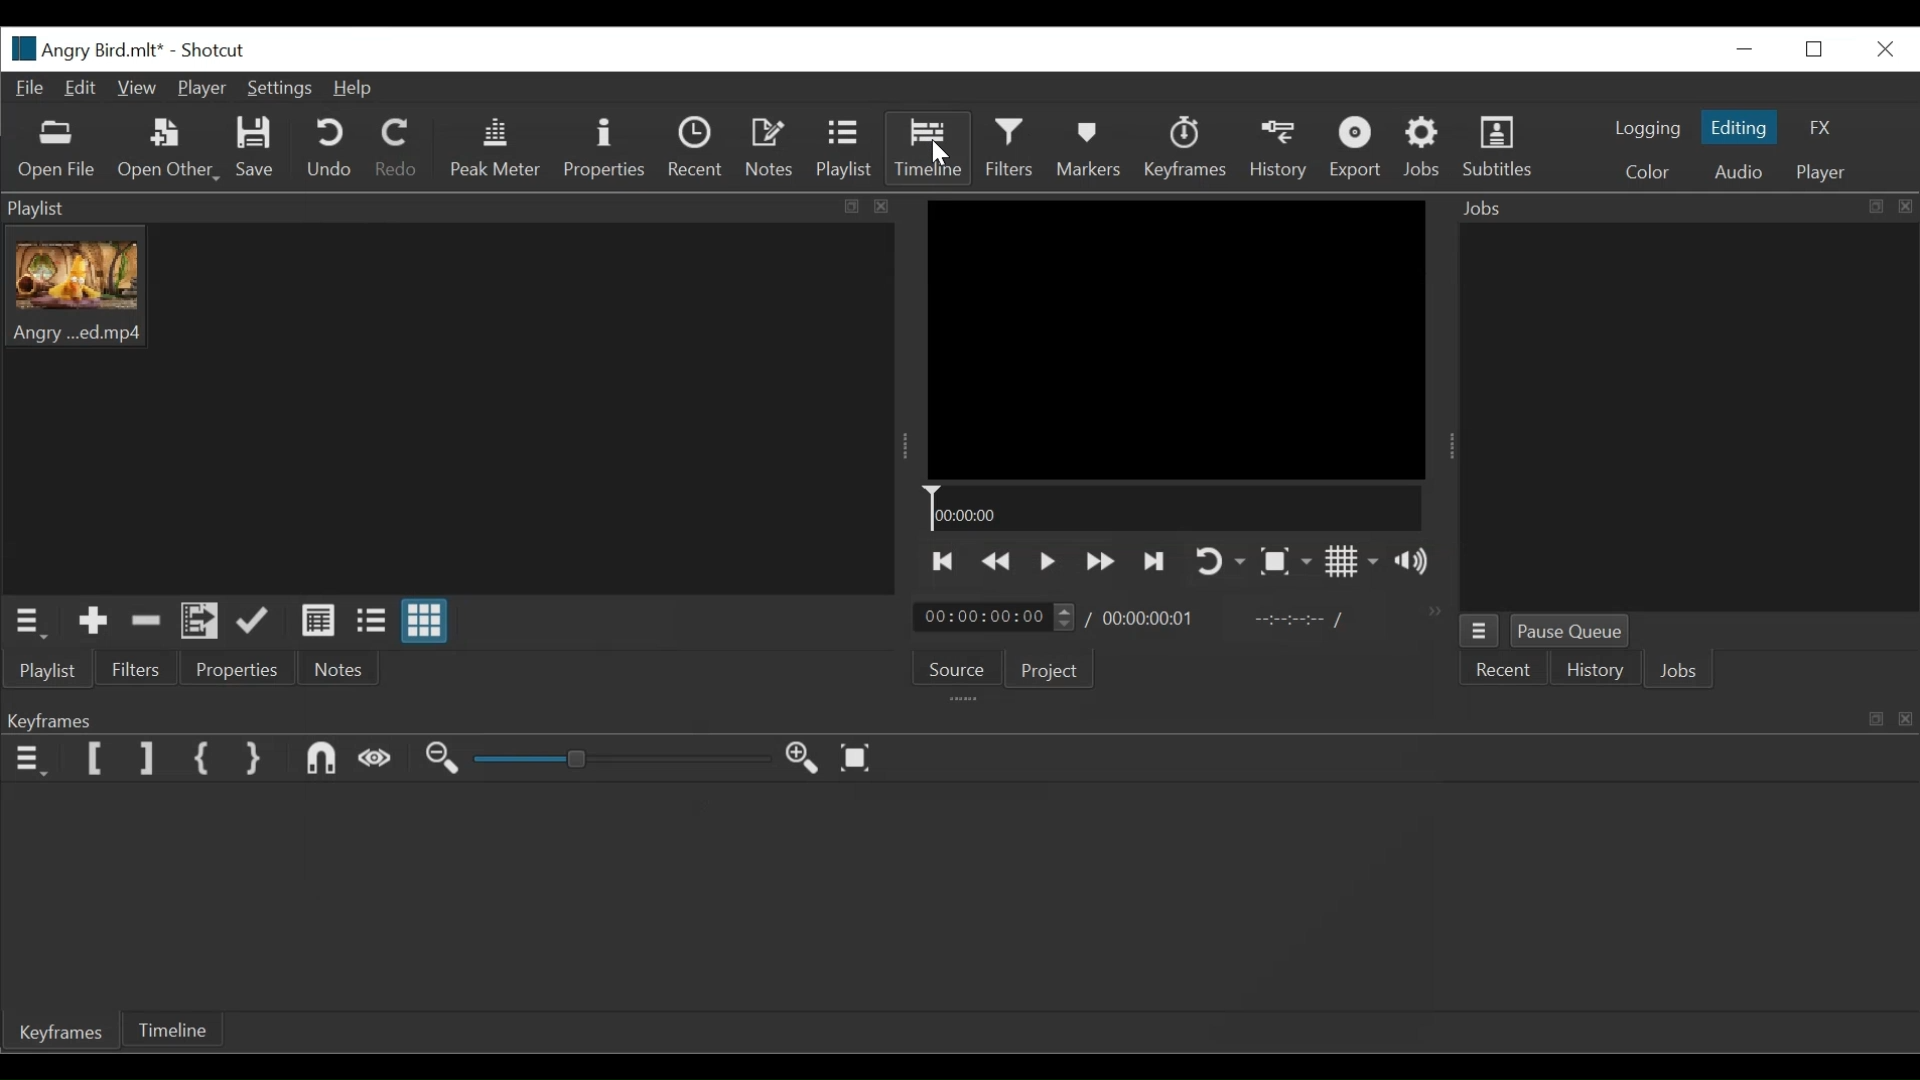 The height and width of the screenshot is (1080, 1920). What do you see at coordinates (97, 760) in the screenshot?
I see `Set Filter First` at bounding box center [97, 760].